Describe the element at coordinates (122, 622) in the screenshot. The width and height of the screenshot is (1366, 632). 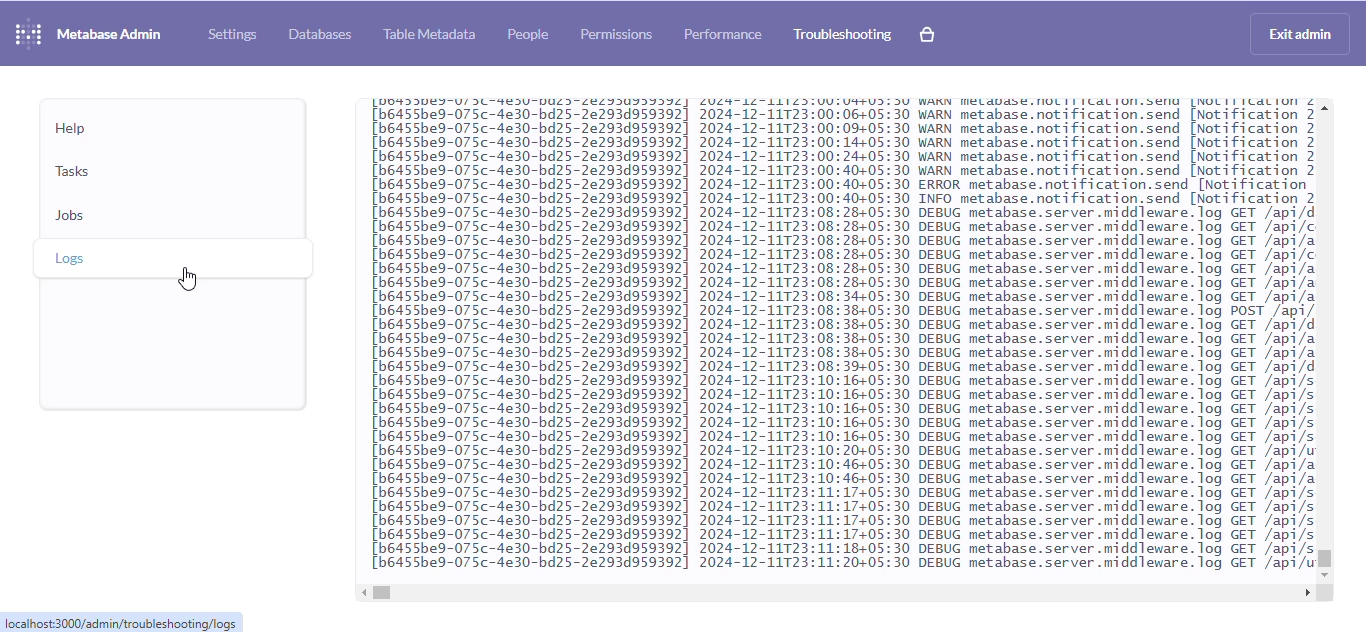
I see `link` at that location.